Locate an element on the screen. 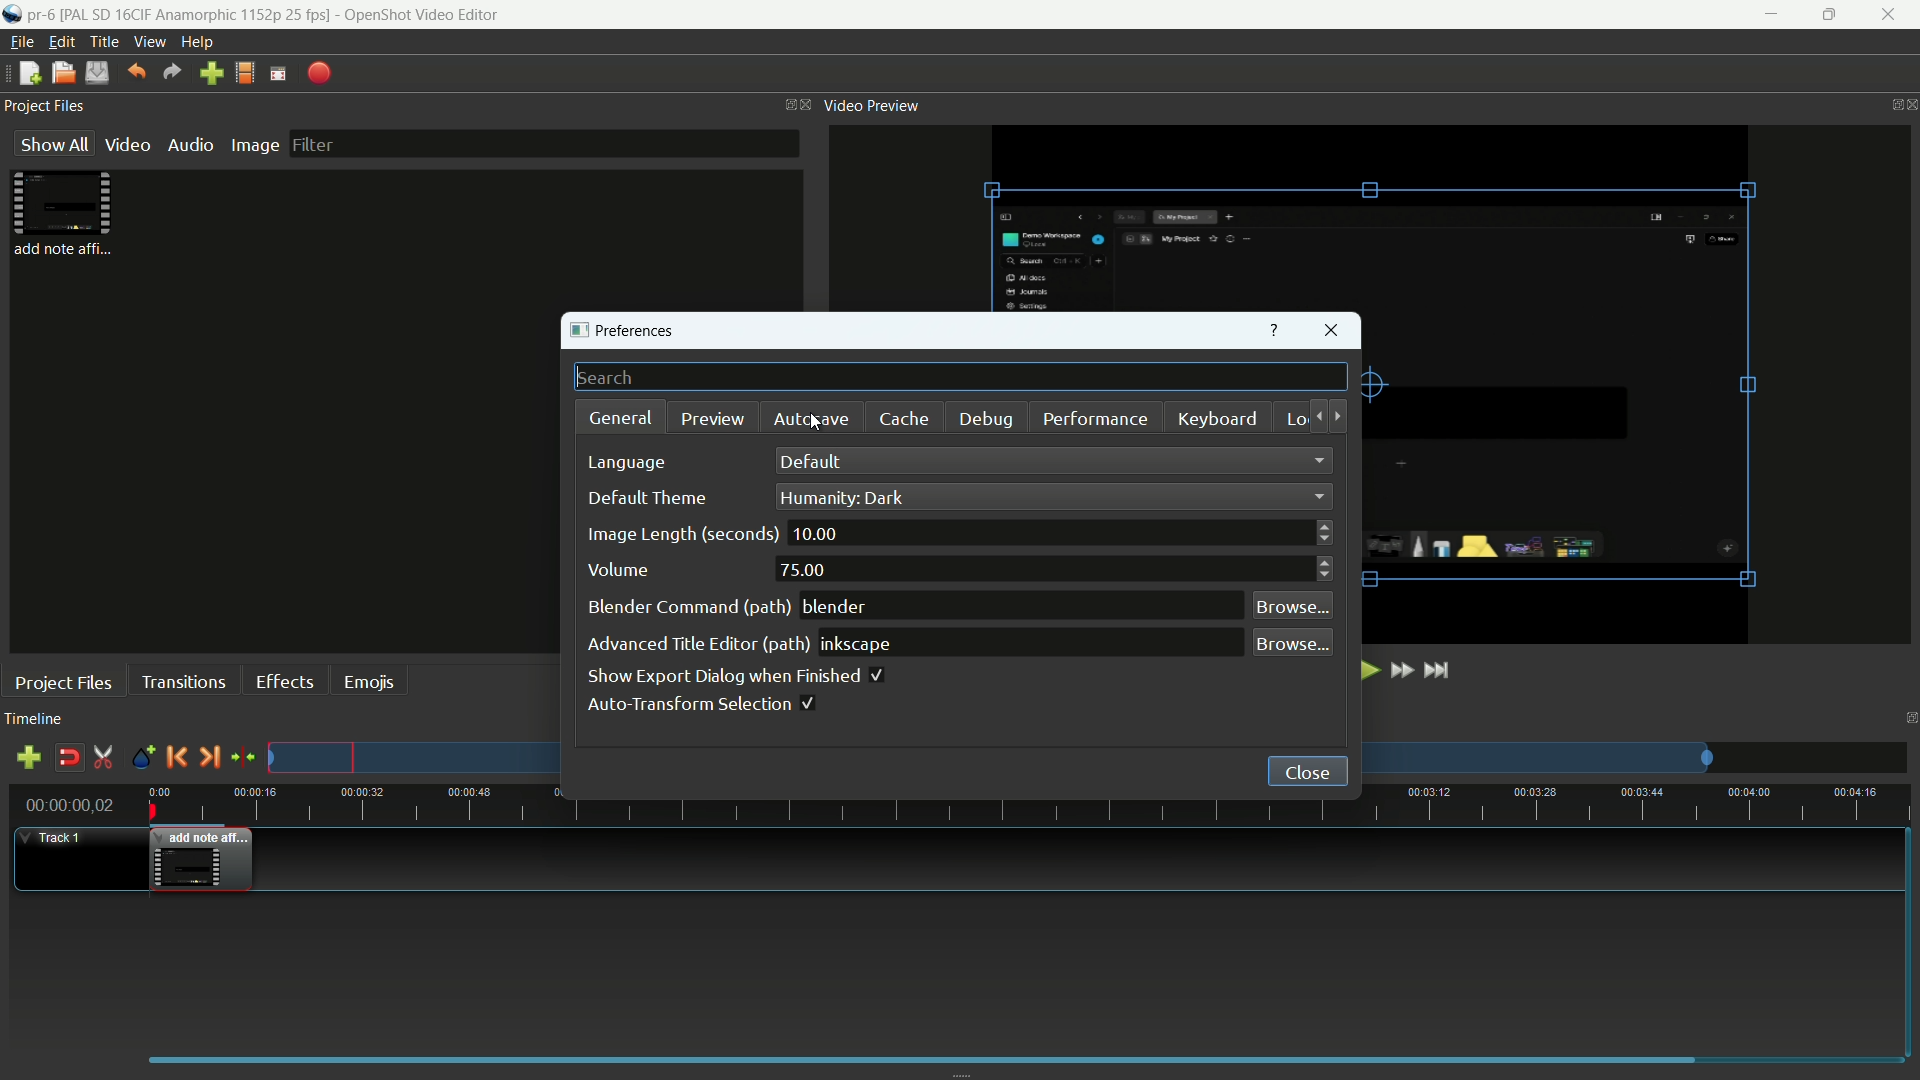  filter bar is located at coordinates (543, 144).